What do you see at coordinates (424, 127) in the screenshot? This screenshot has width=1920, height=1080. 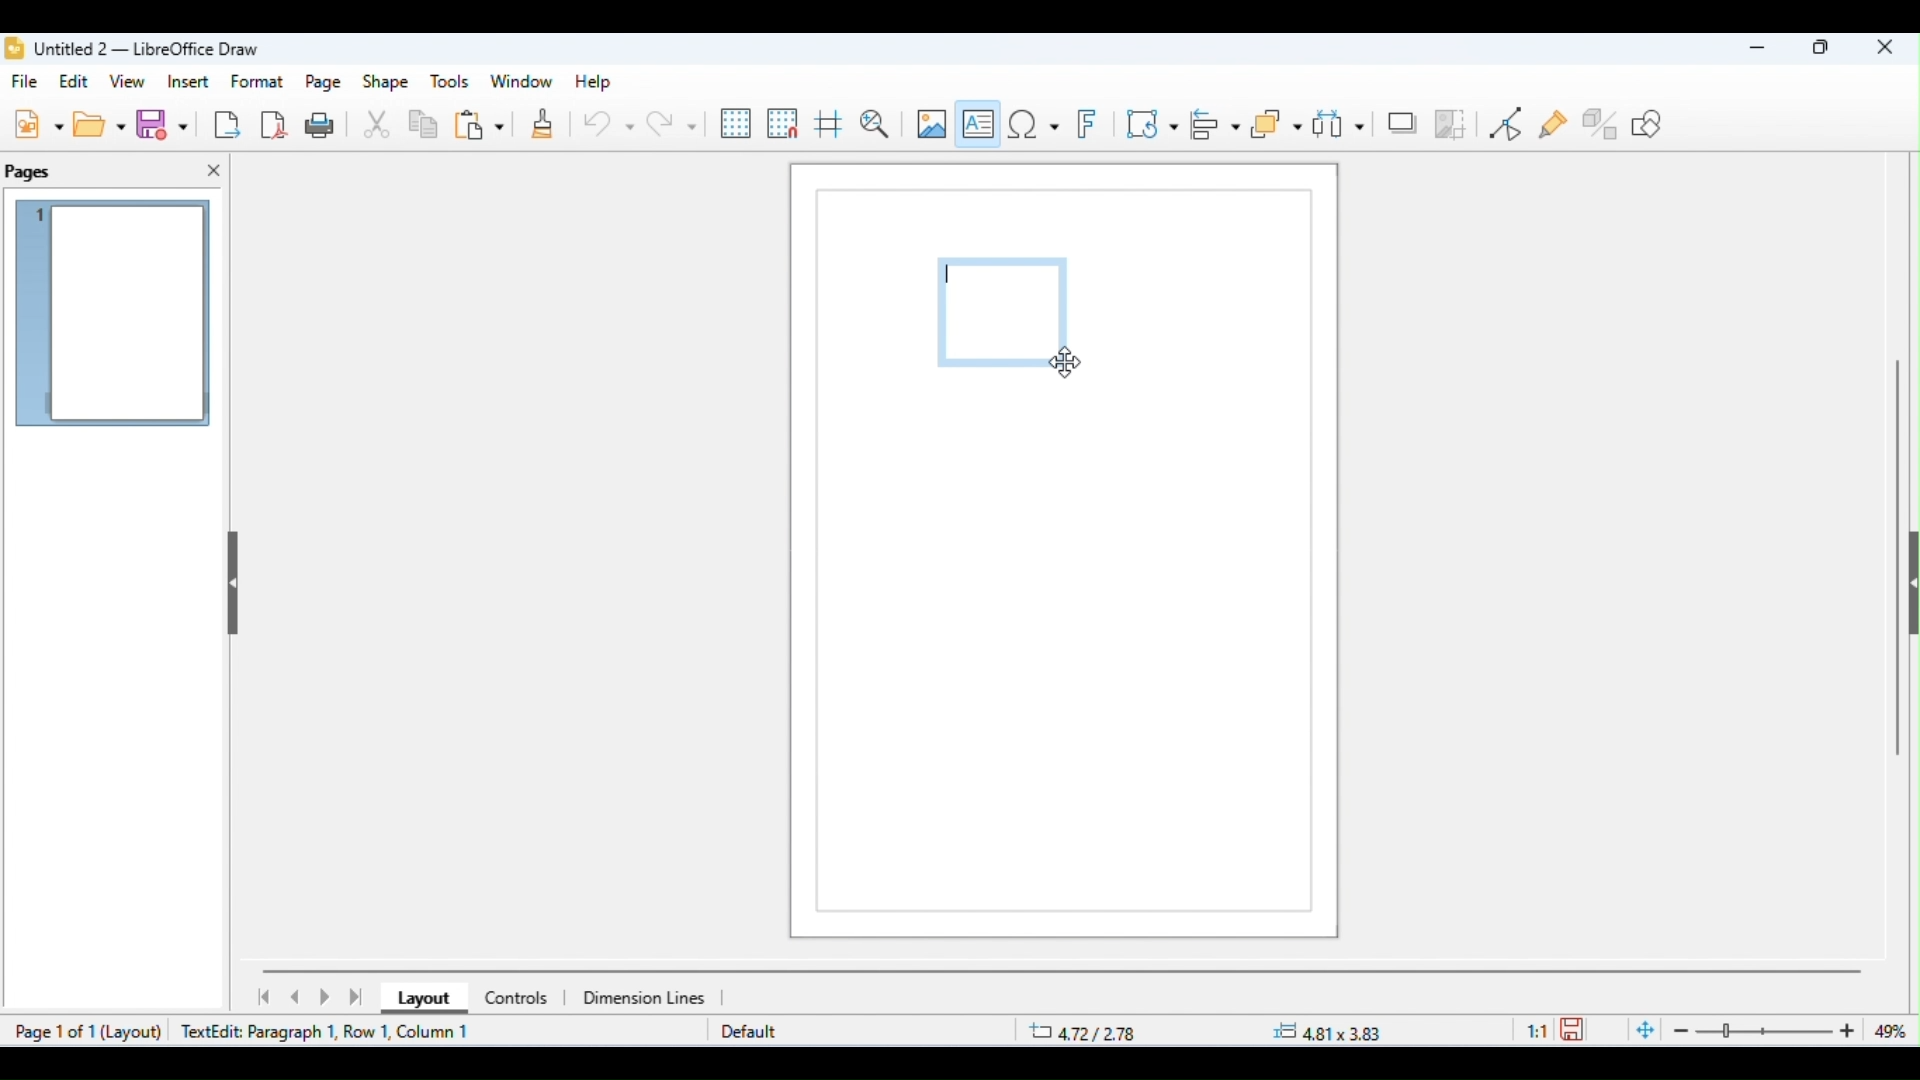 I see `copy` at bounding box center [424, 127].